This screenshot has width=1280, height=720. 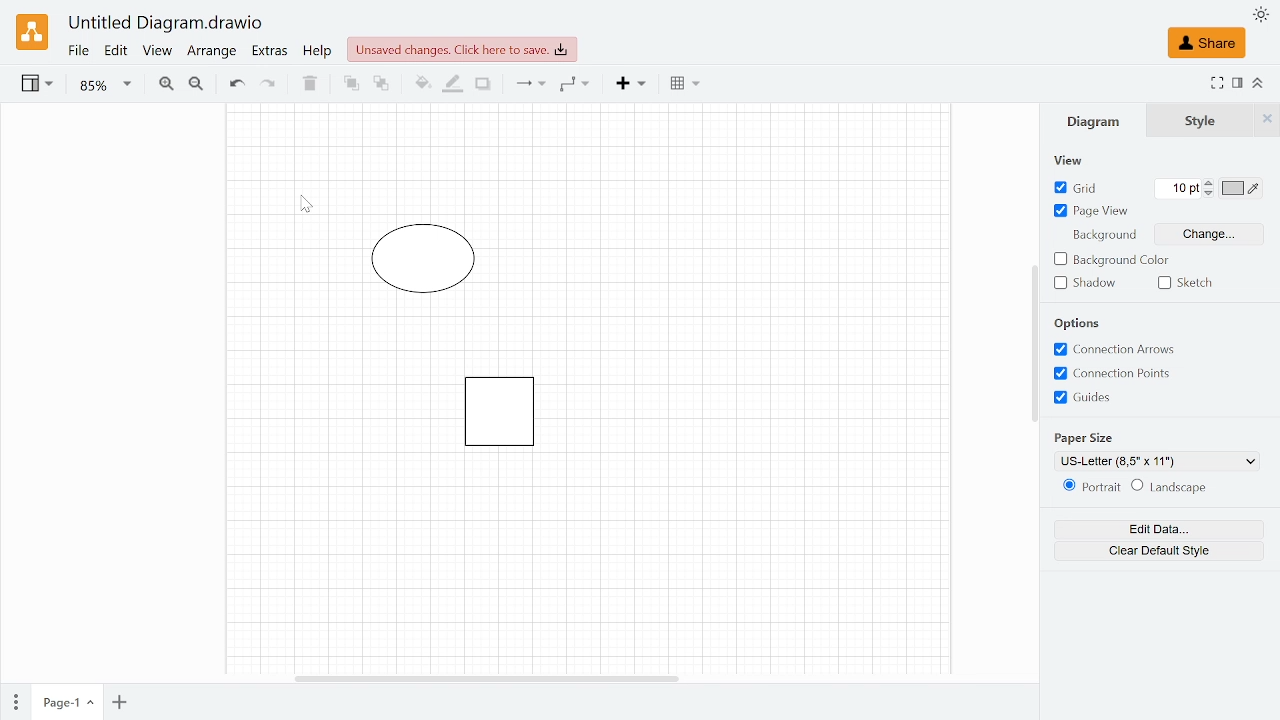 What do you see at coordinates (66, 703) in the screenshot?
I see `Current page` at bounding box center [66, 703].